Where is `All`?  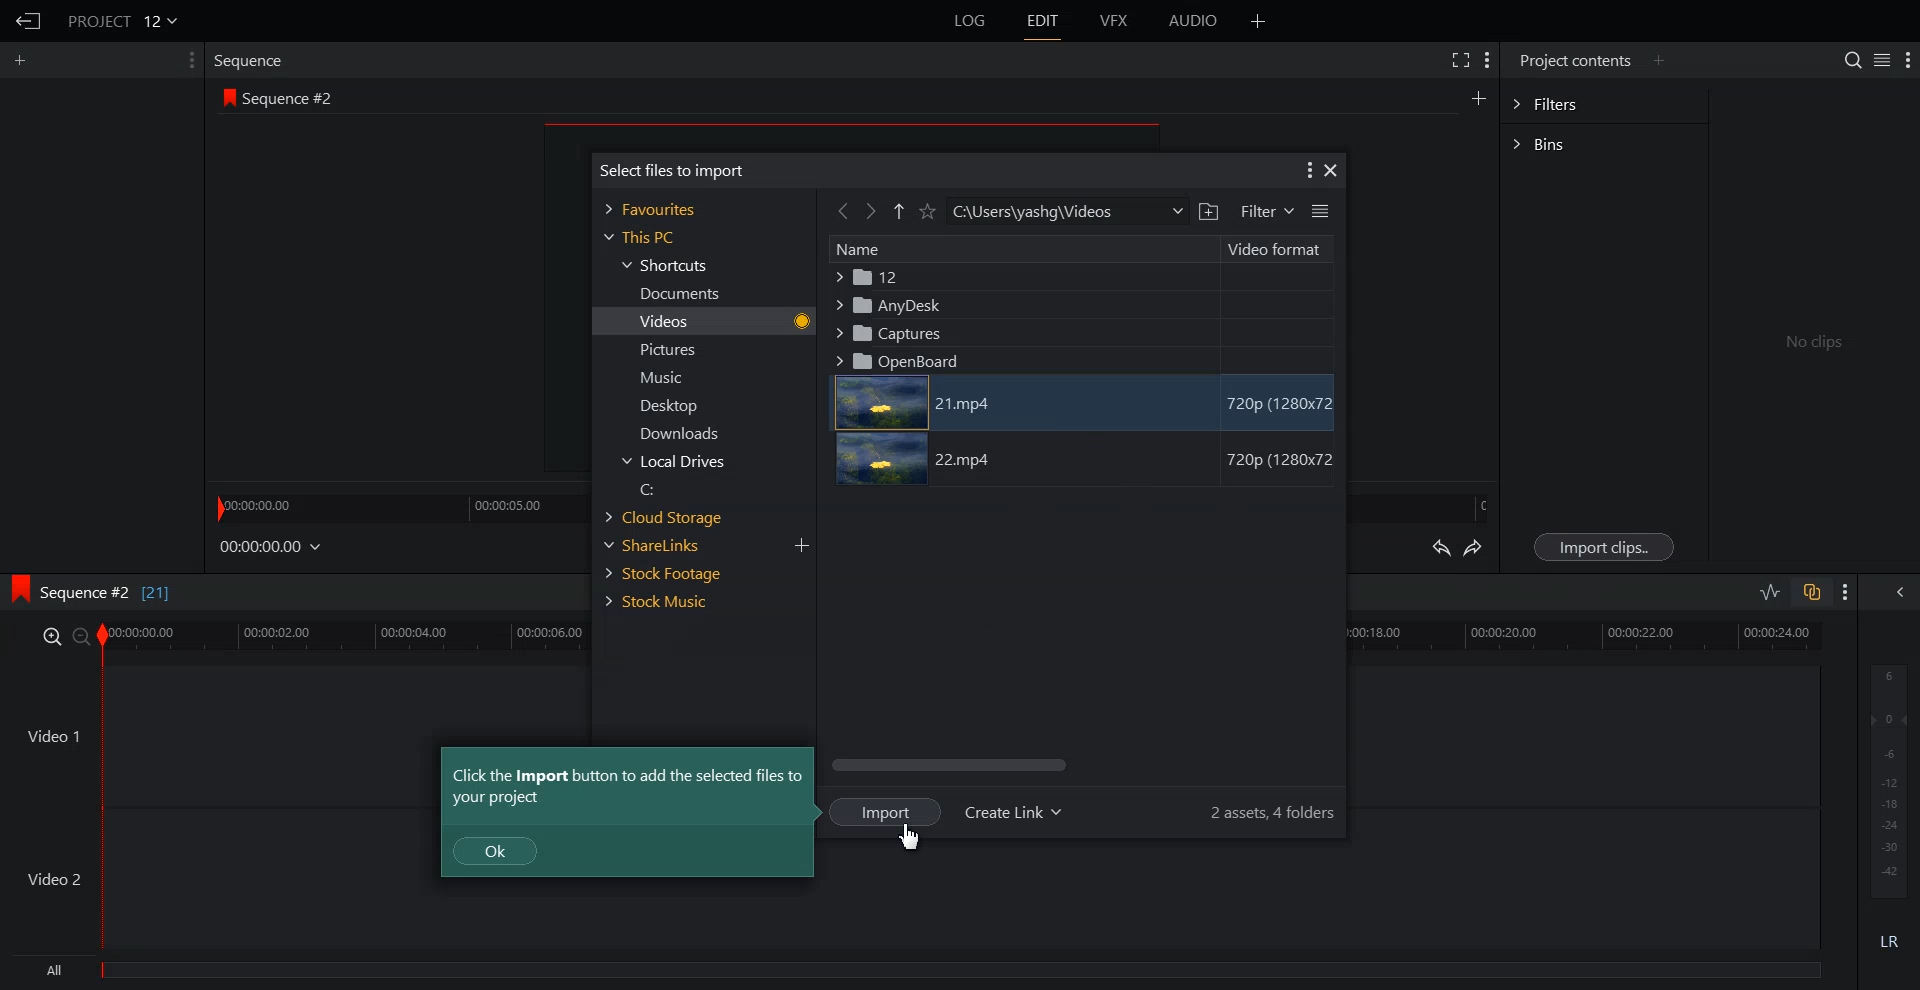 All is located at coordinates (920, 973).